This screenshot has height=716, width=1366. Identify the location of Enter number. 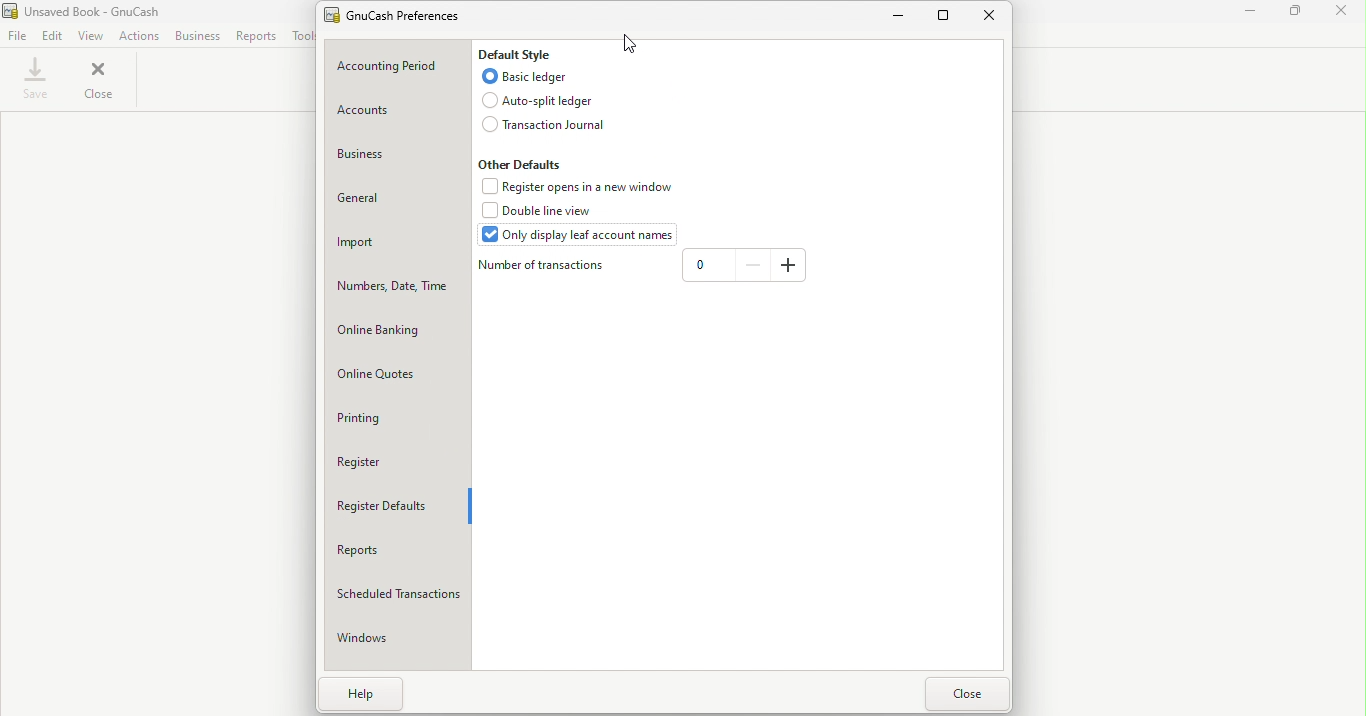
(707, 268).